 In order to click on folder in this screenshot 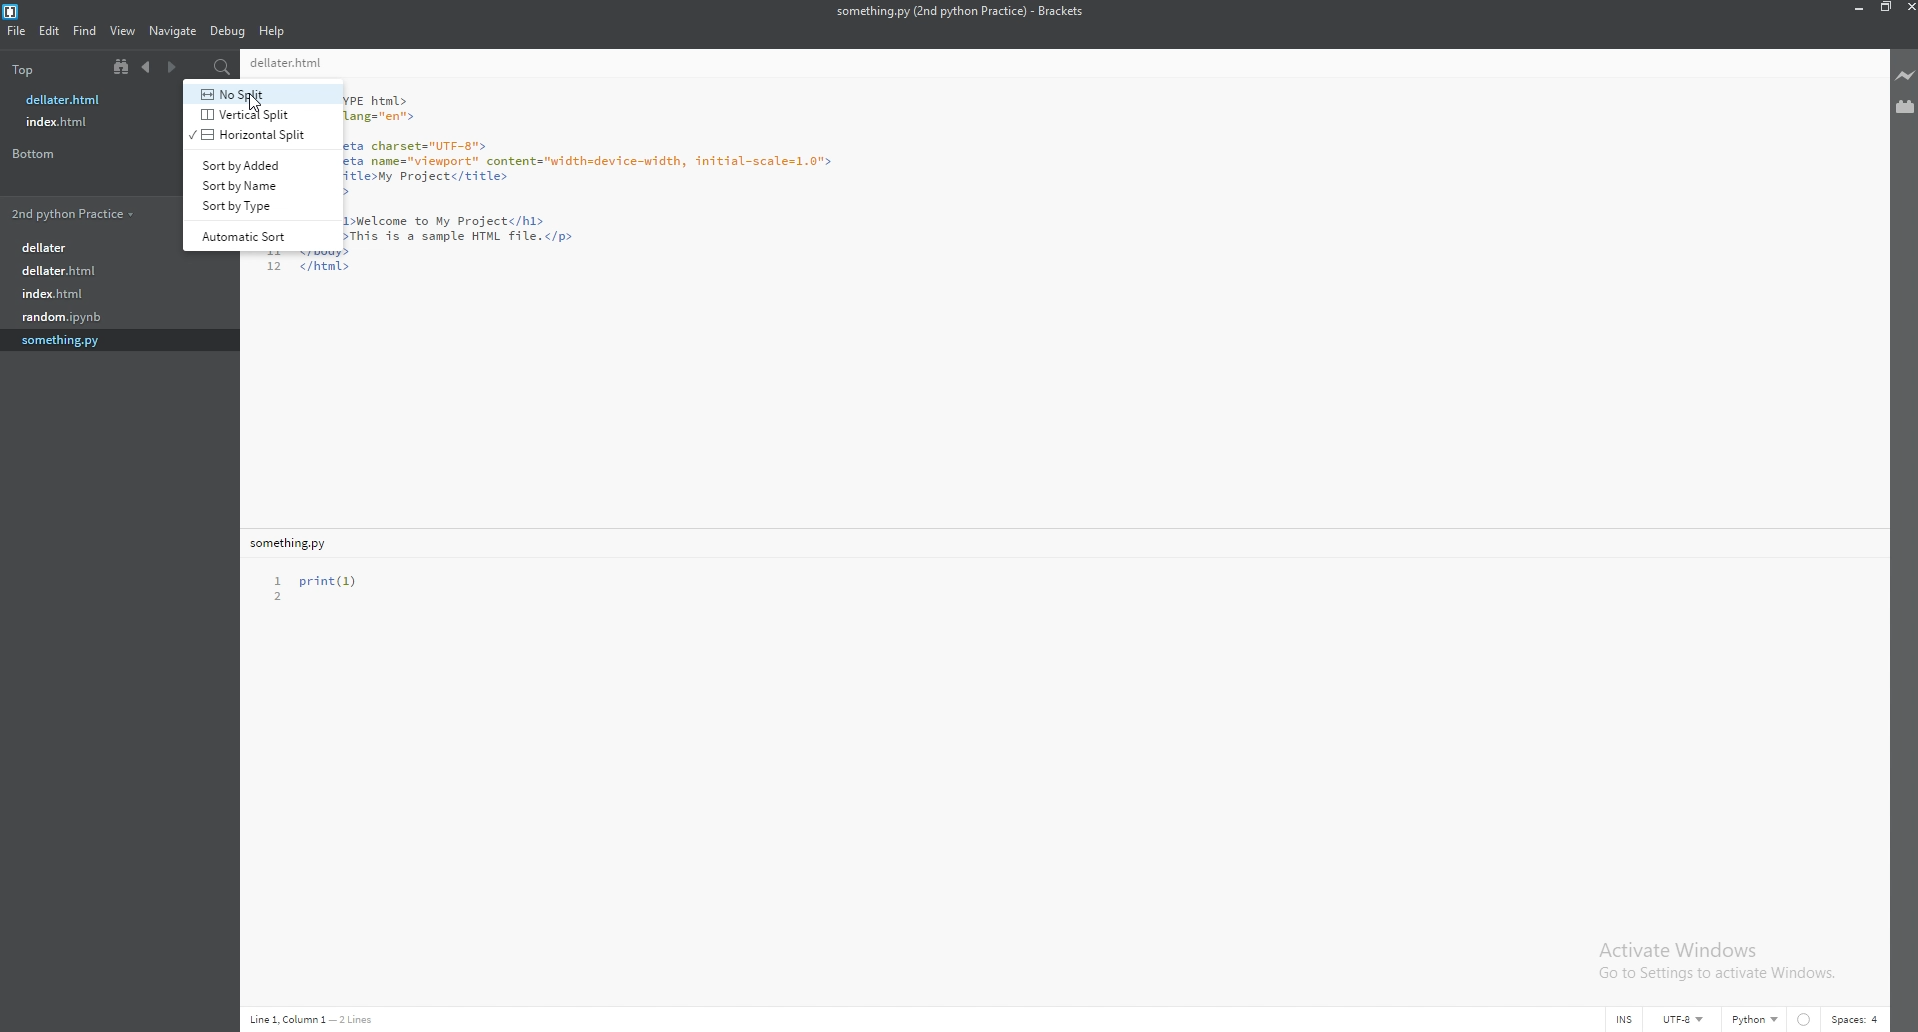, I will do `click(72, 212)`.